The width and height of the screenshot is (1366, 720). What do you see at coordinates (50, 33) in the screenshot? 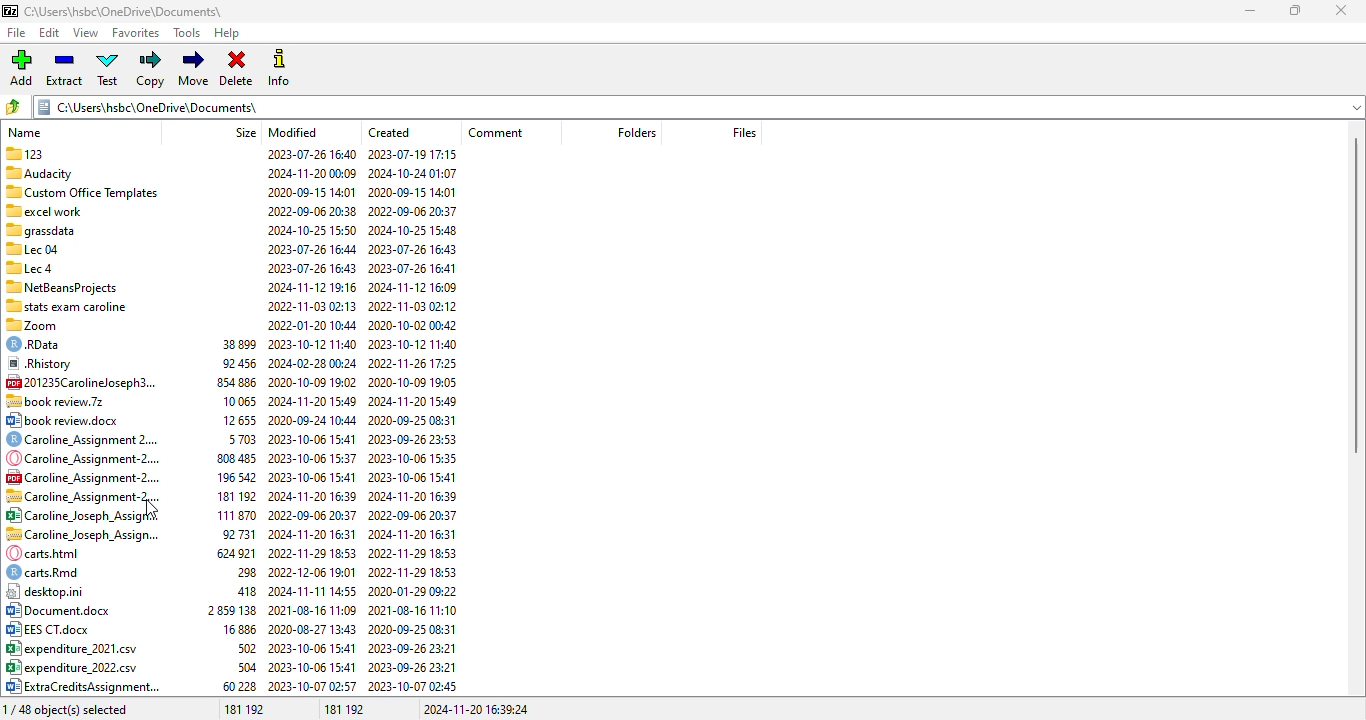
I see `edit` at bounding box center [50, 33].